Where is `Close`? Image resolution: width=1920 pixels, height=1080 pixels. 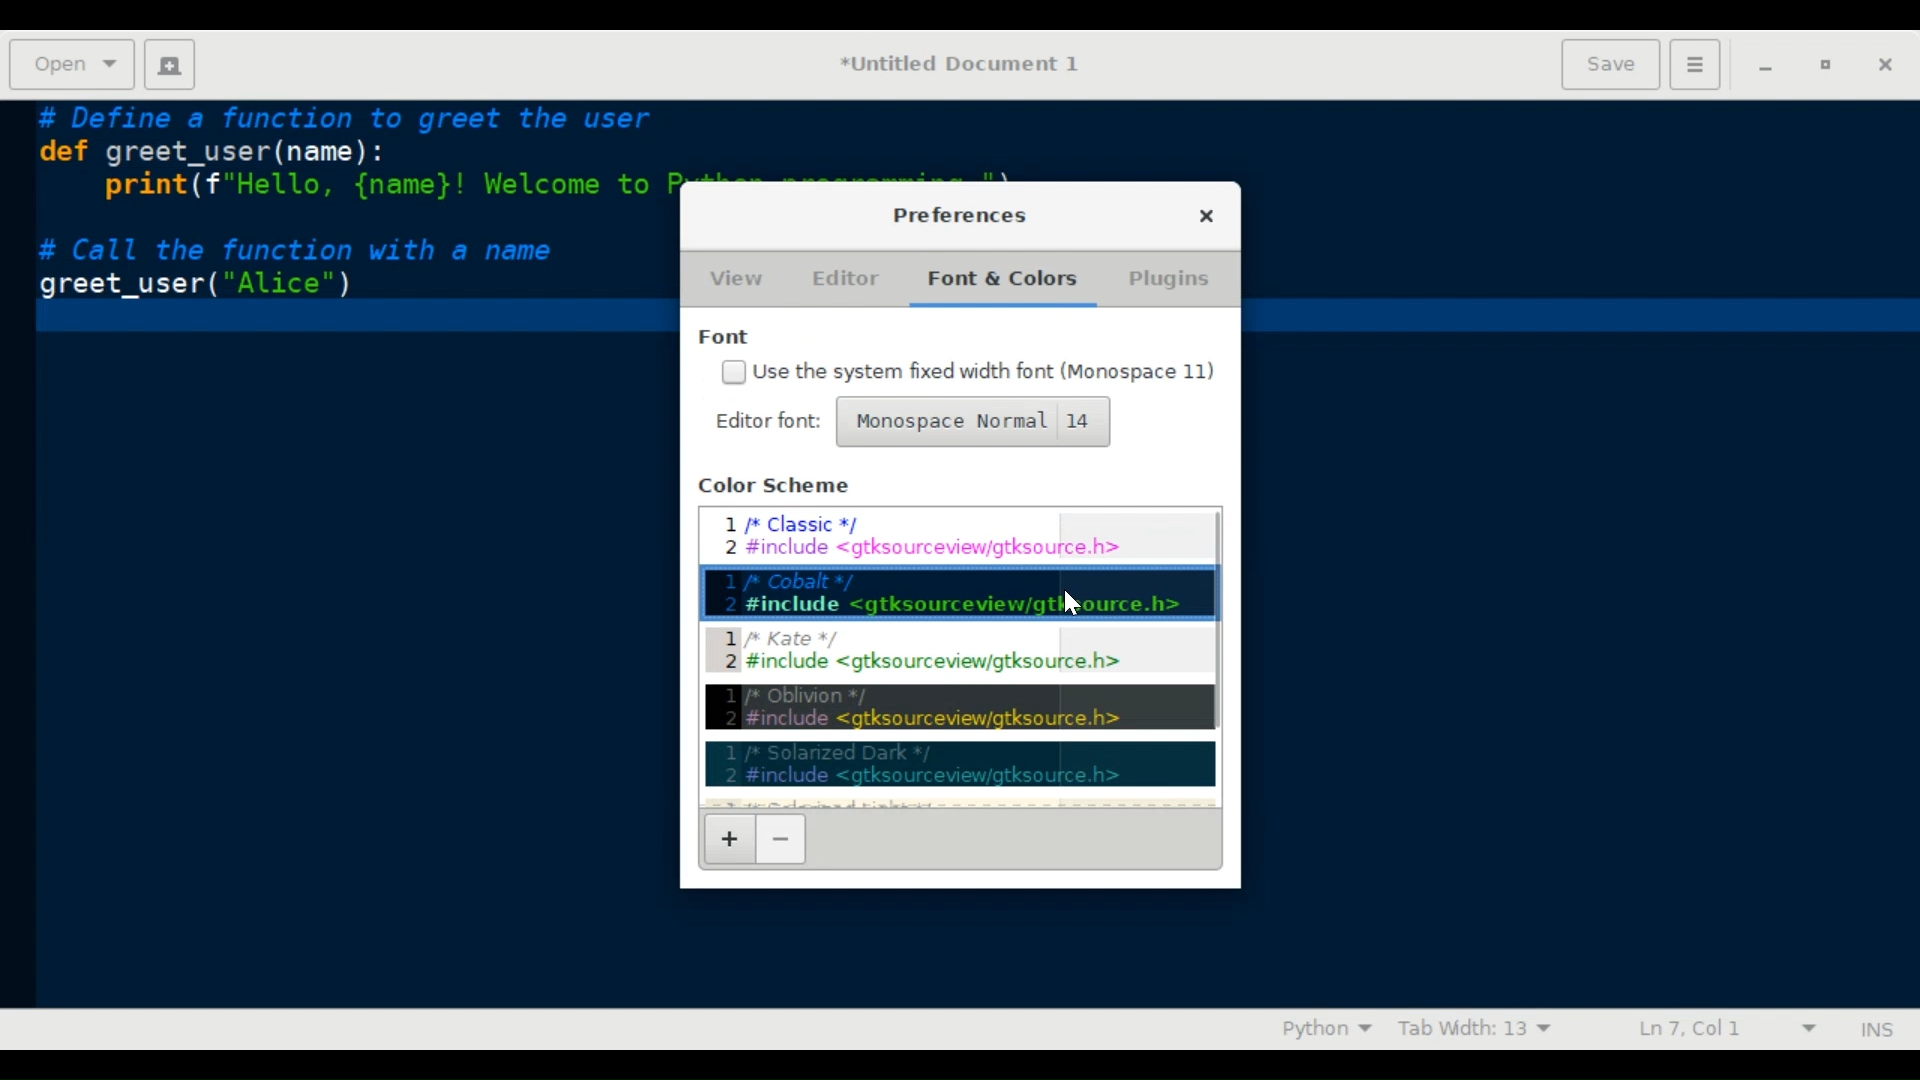
Close is located at coordinates (1883, 63).